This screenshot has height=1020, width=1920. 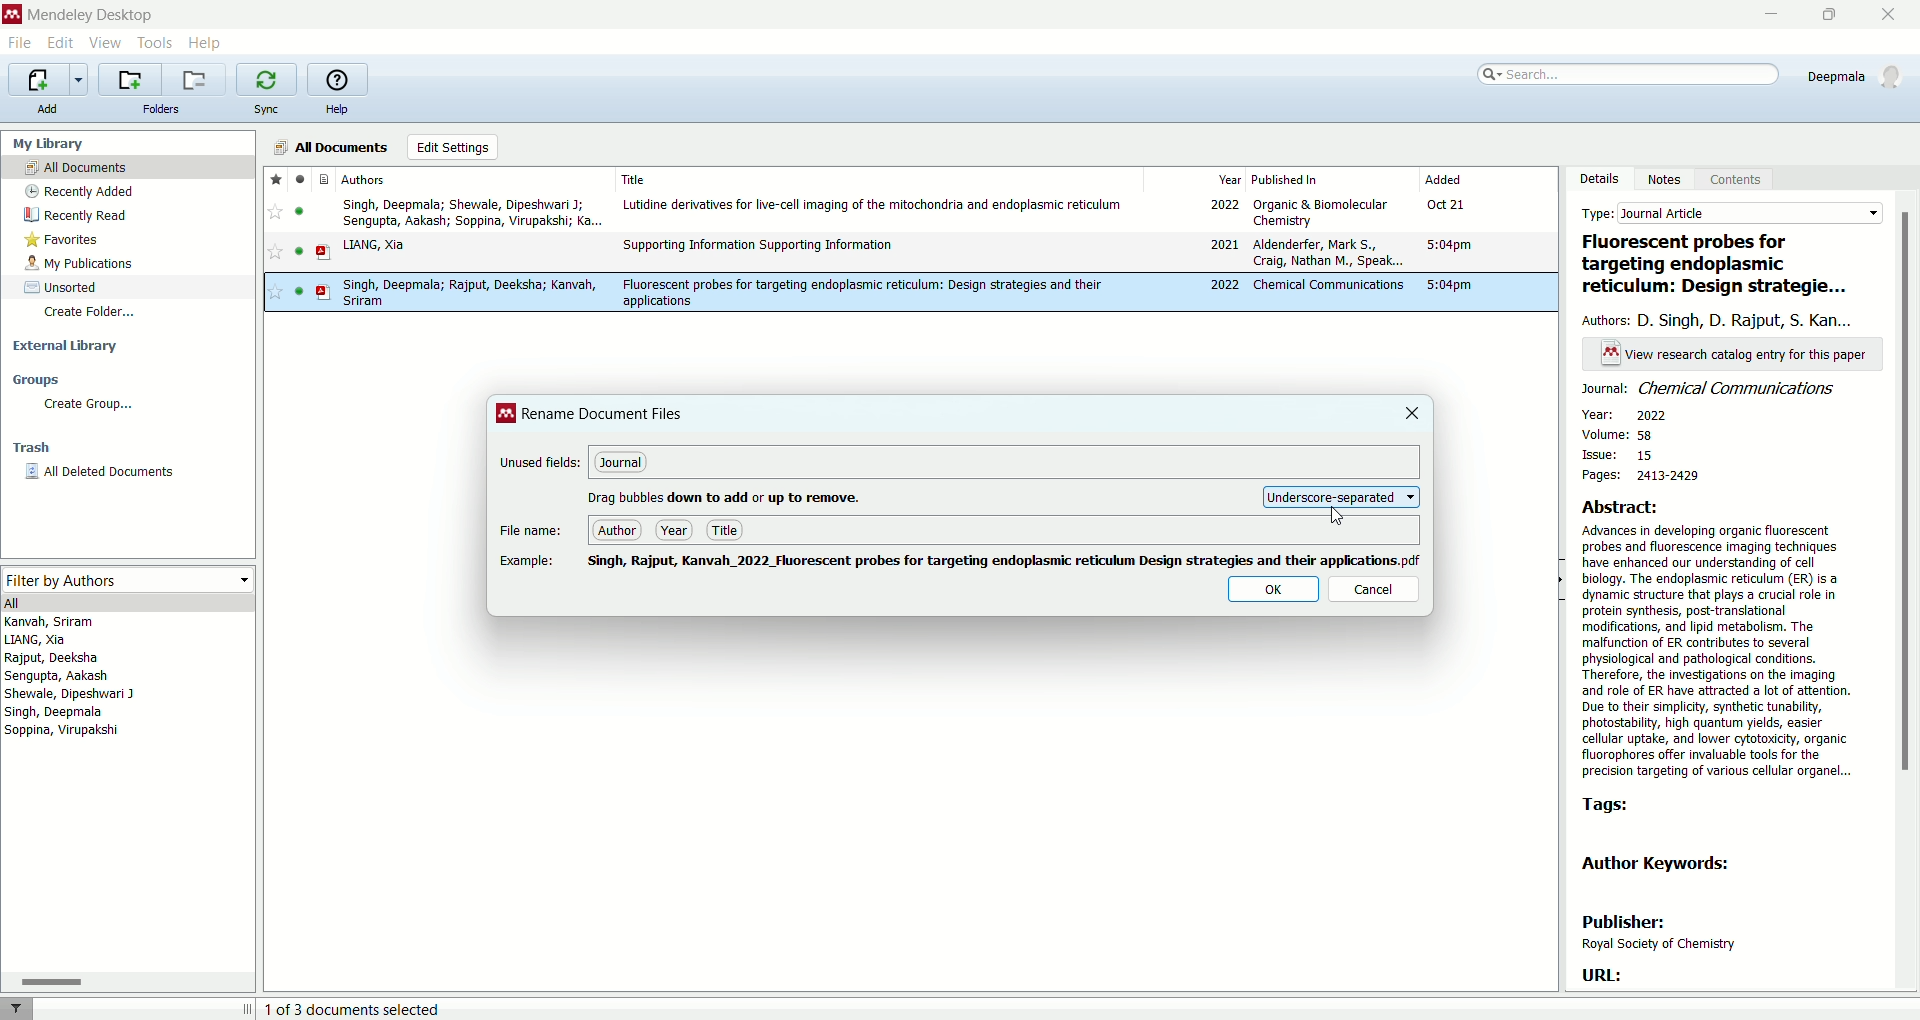 What do you see at coordinates (355, 1008) in the screenshot?
I see `number of document selected` at bounding box center [355, 1008].